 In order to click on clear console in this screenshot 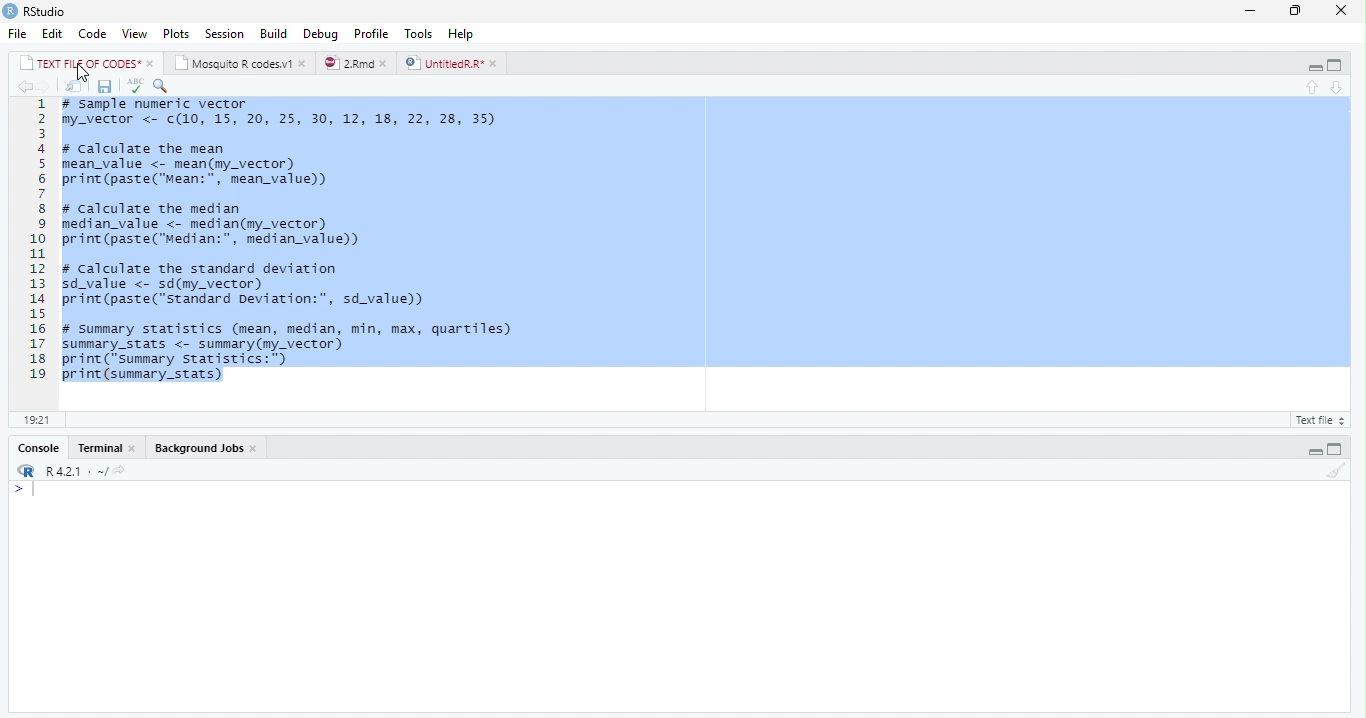, I will do `click(1336, 471)`.